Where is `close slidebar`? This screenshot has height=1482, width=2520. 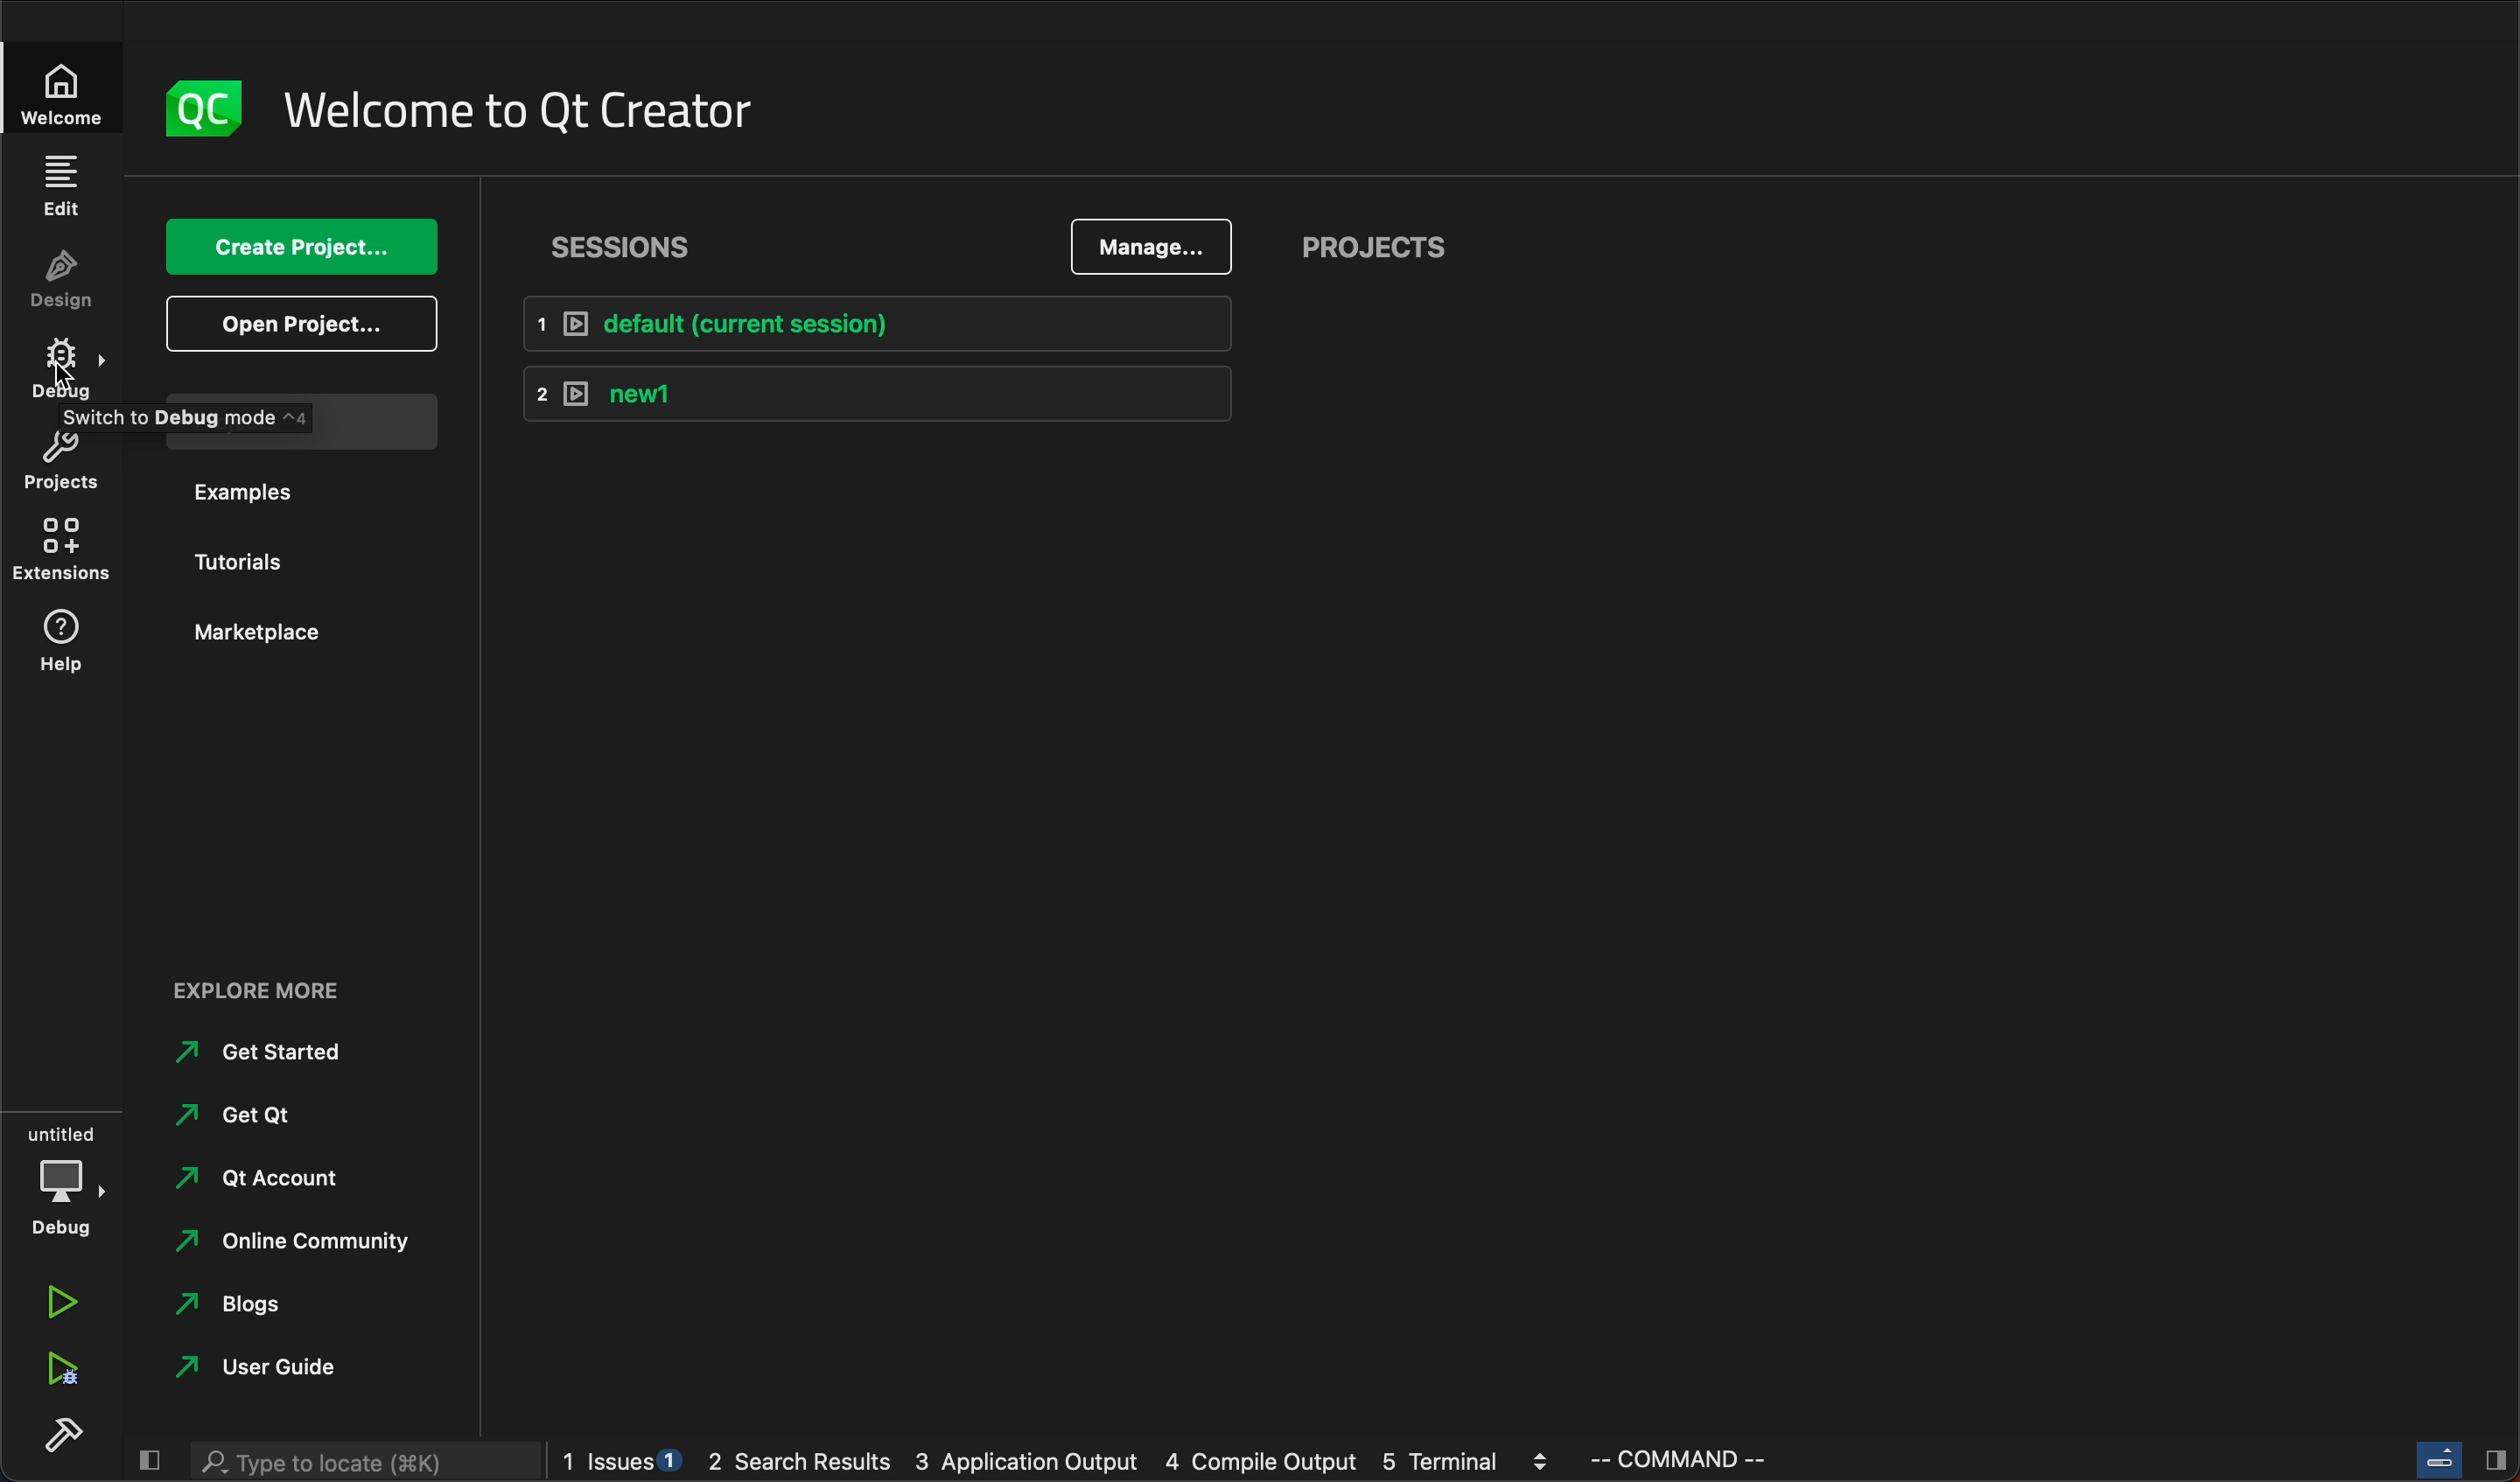
close slidebar is located at coordinates (2463, 1458).